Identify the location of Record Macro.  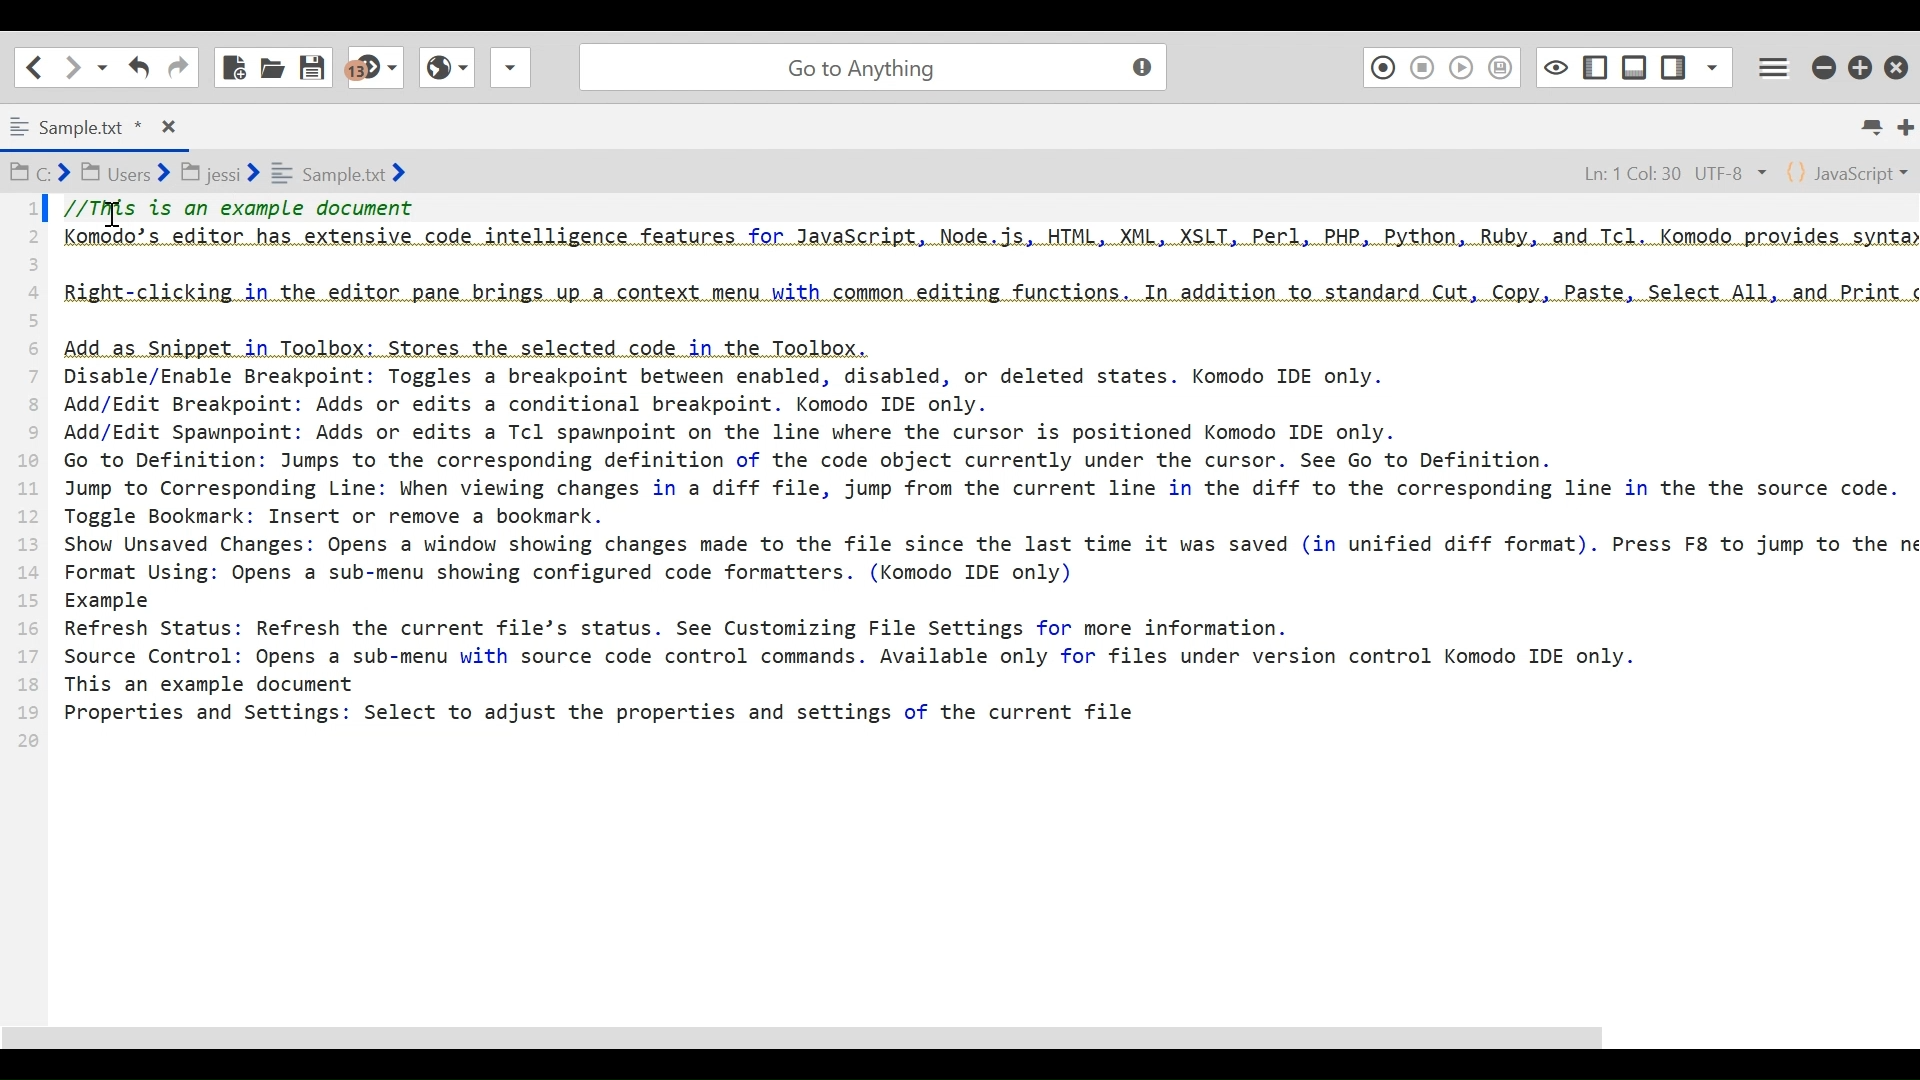
(1382, 66).